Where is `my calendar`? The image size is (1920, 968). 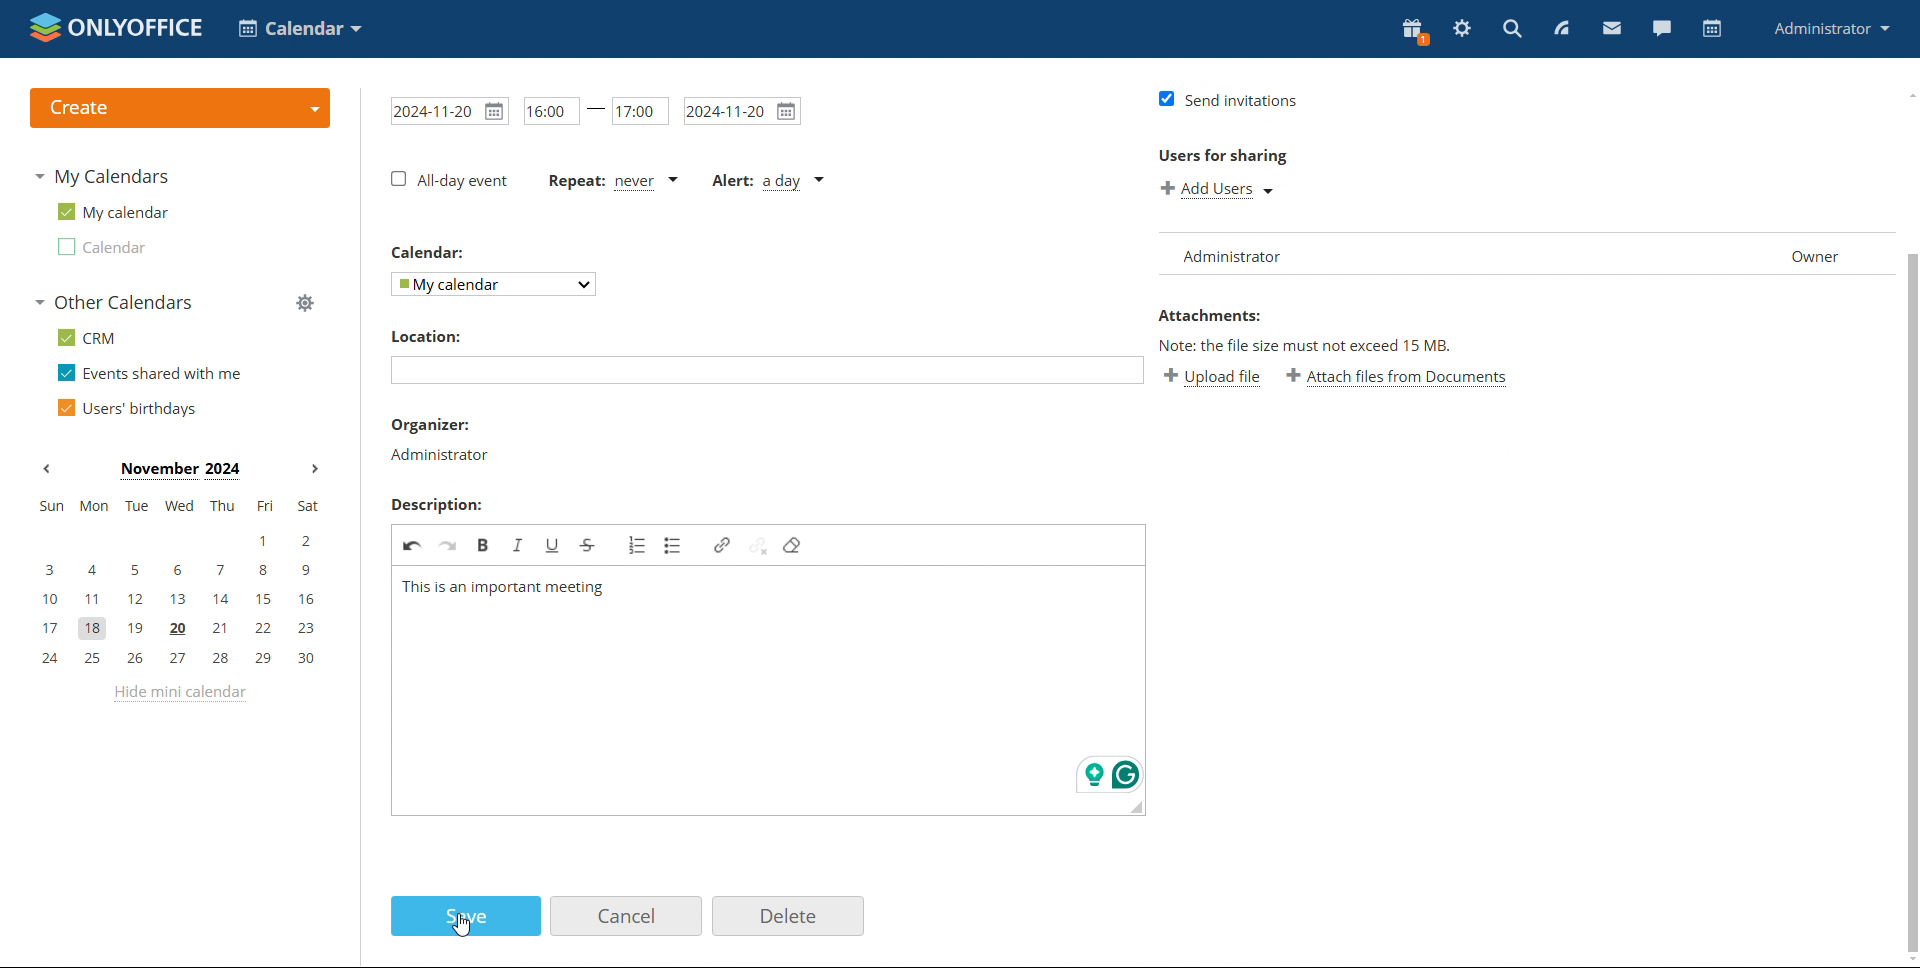
my calendar is located at coordinates (112, 210).